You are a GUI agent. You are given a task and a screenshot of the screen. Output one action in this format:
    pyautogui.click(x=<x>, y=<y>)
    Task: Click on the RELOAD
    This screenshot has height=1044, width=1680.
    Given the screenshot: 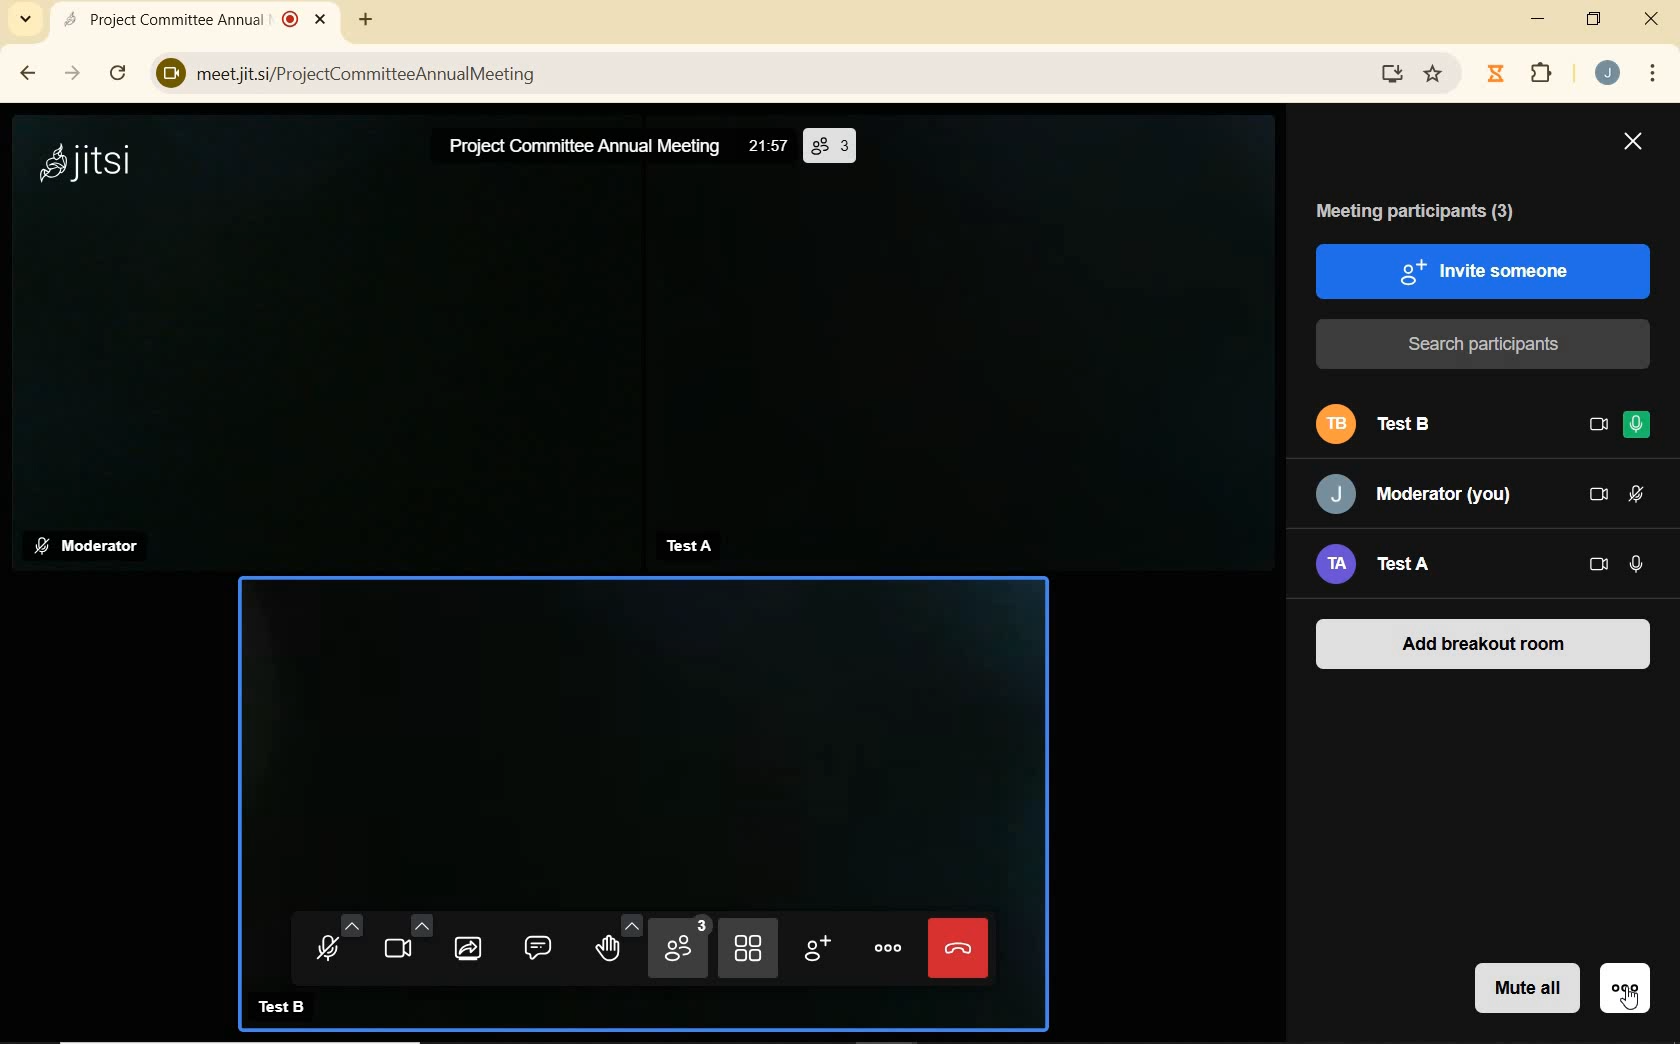 What is the action you would take?
    pyautogui.click(x=118, y=72)
    